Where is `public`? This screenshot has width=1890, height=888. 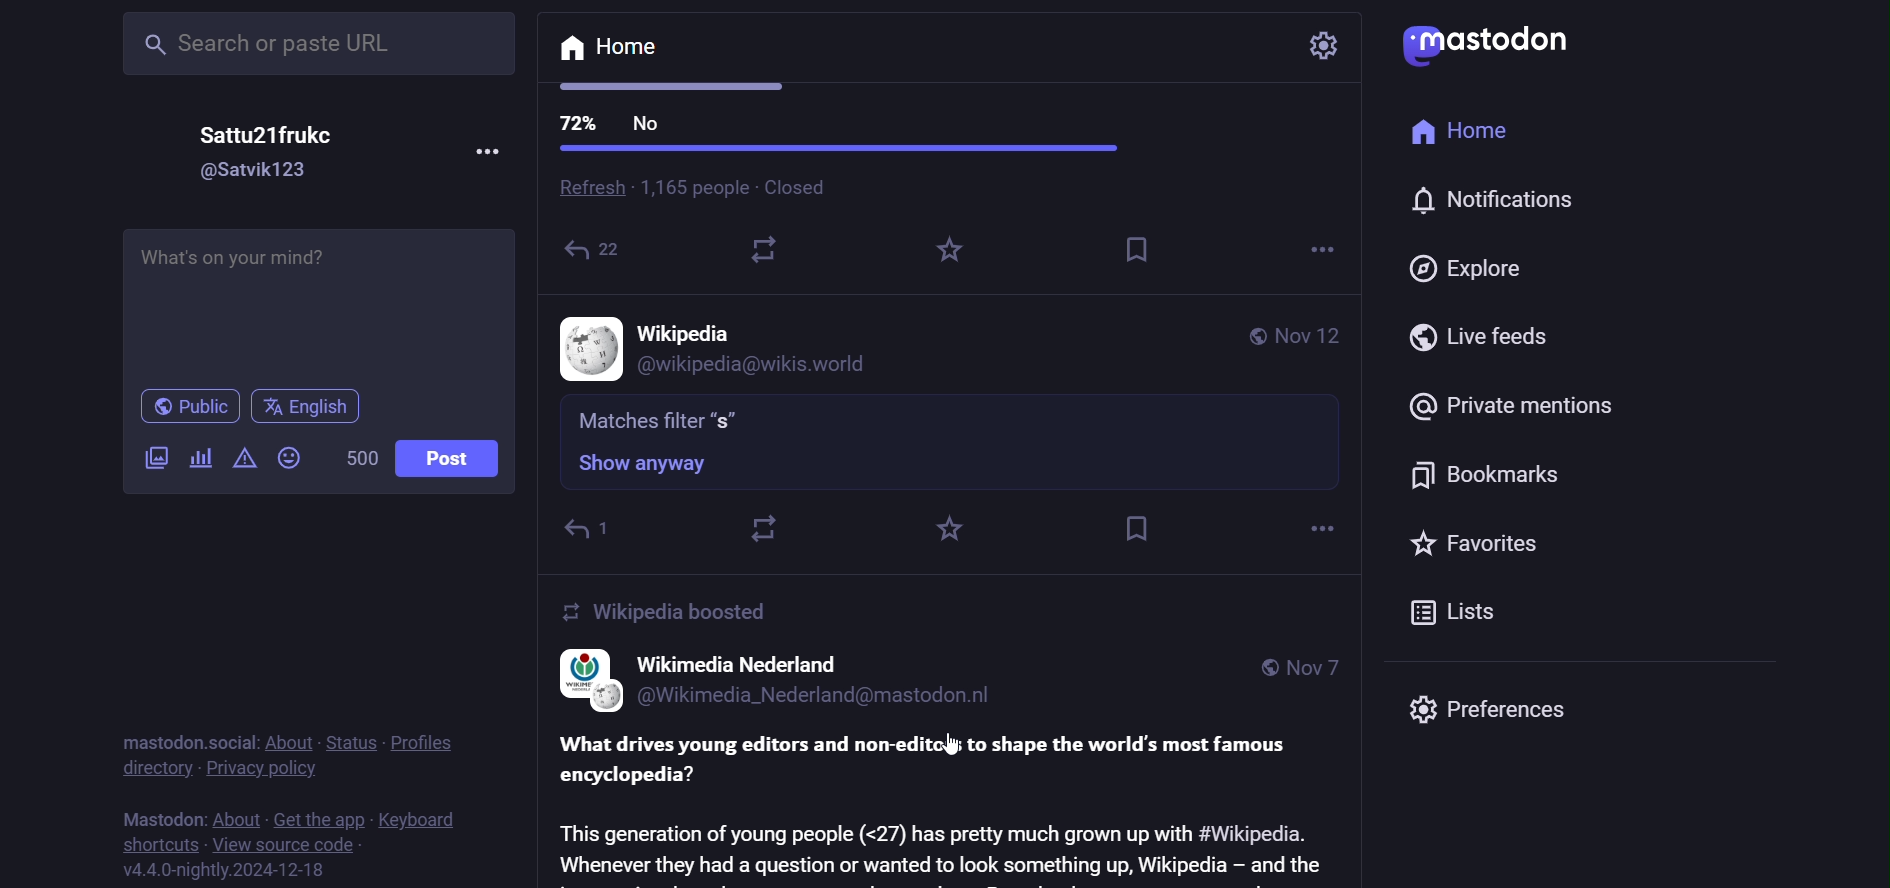
public is located at coordinates (188, 409).